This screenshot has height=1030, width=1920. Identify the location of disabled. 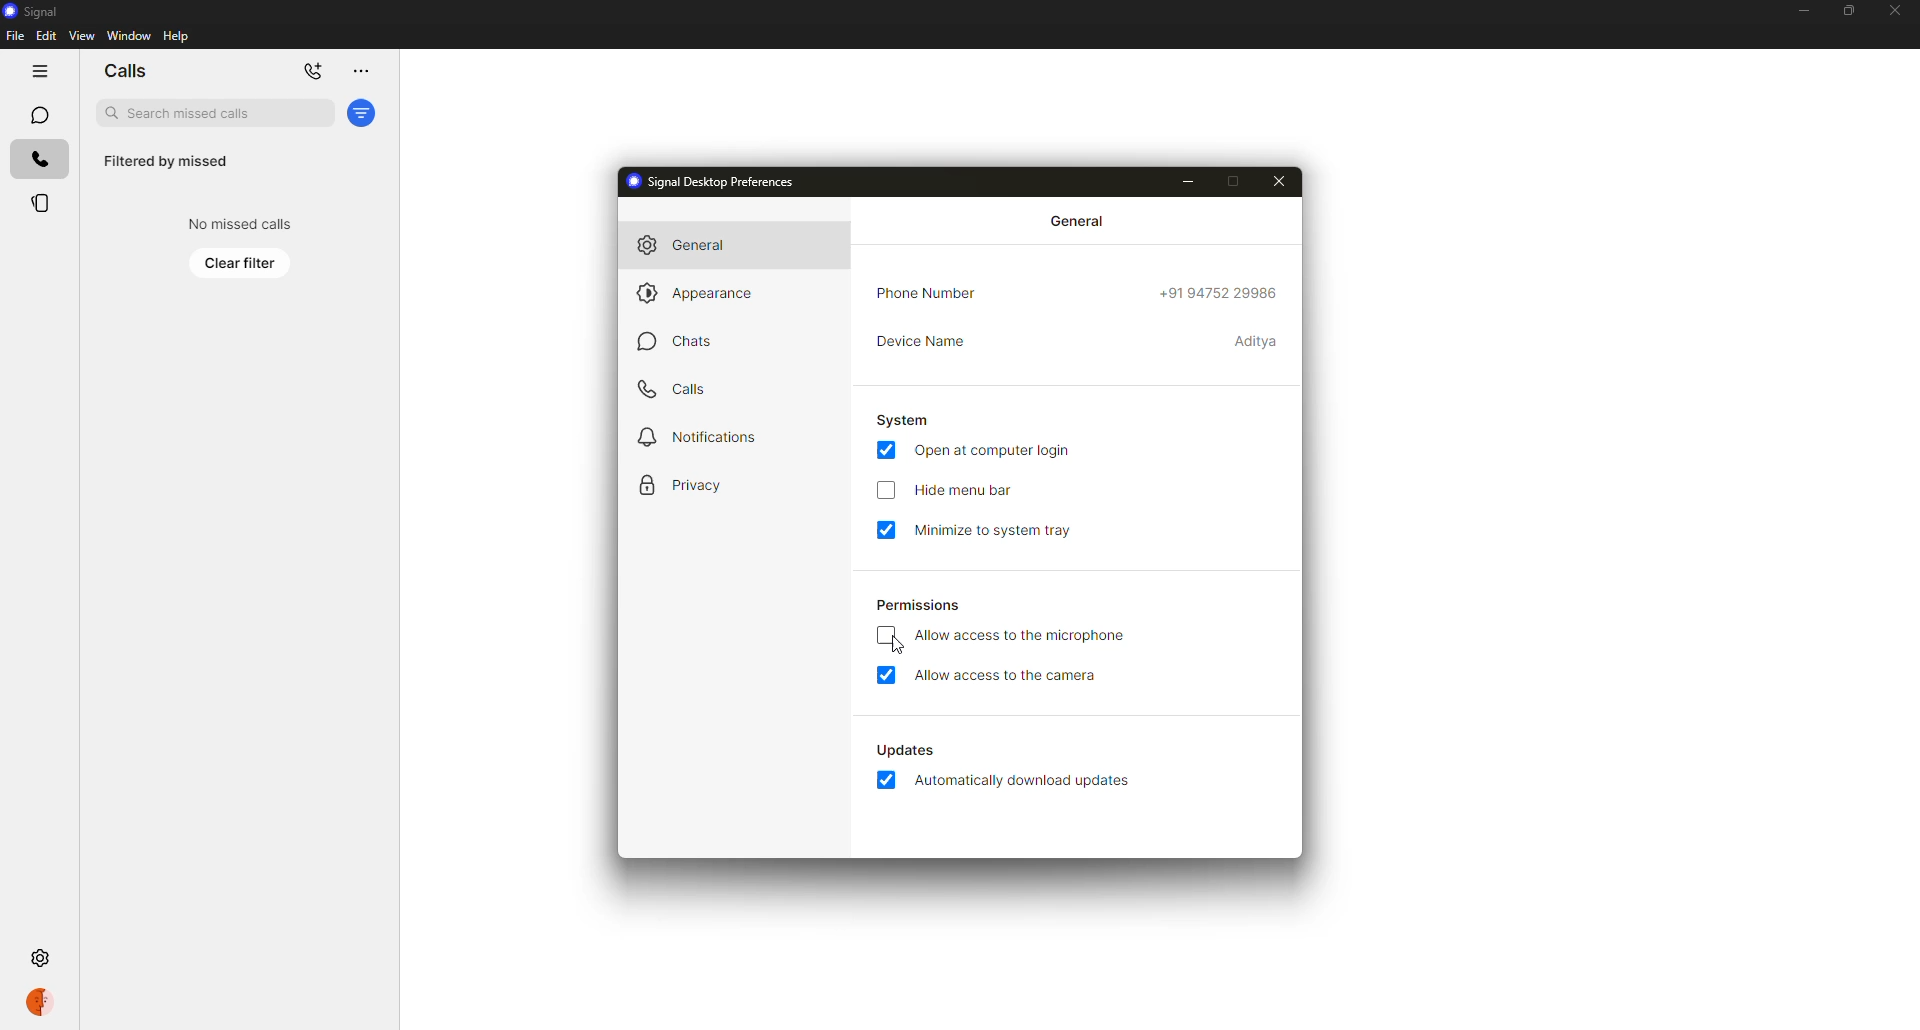
(888, 635).